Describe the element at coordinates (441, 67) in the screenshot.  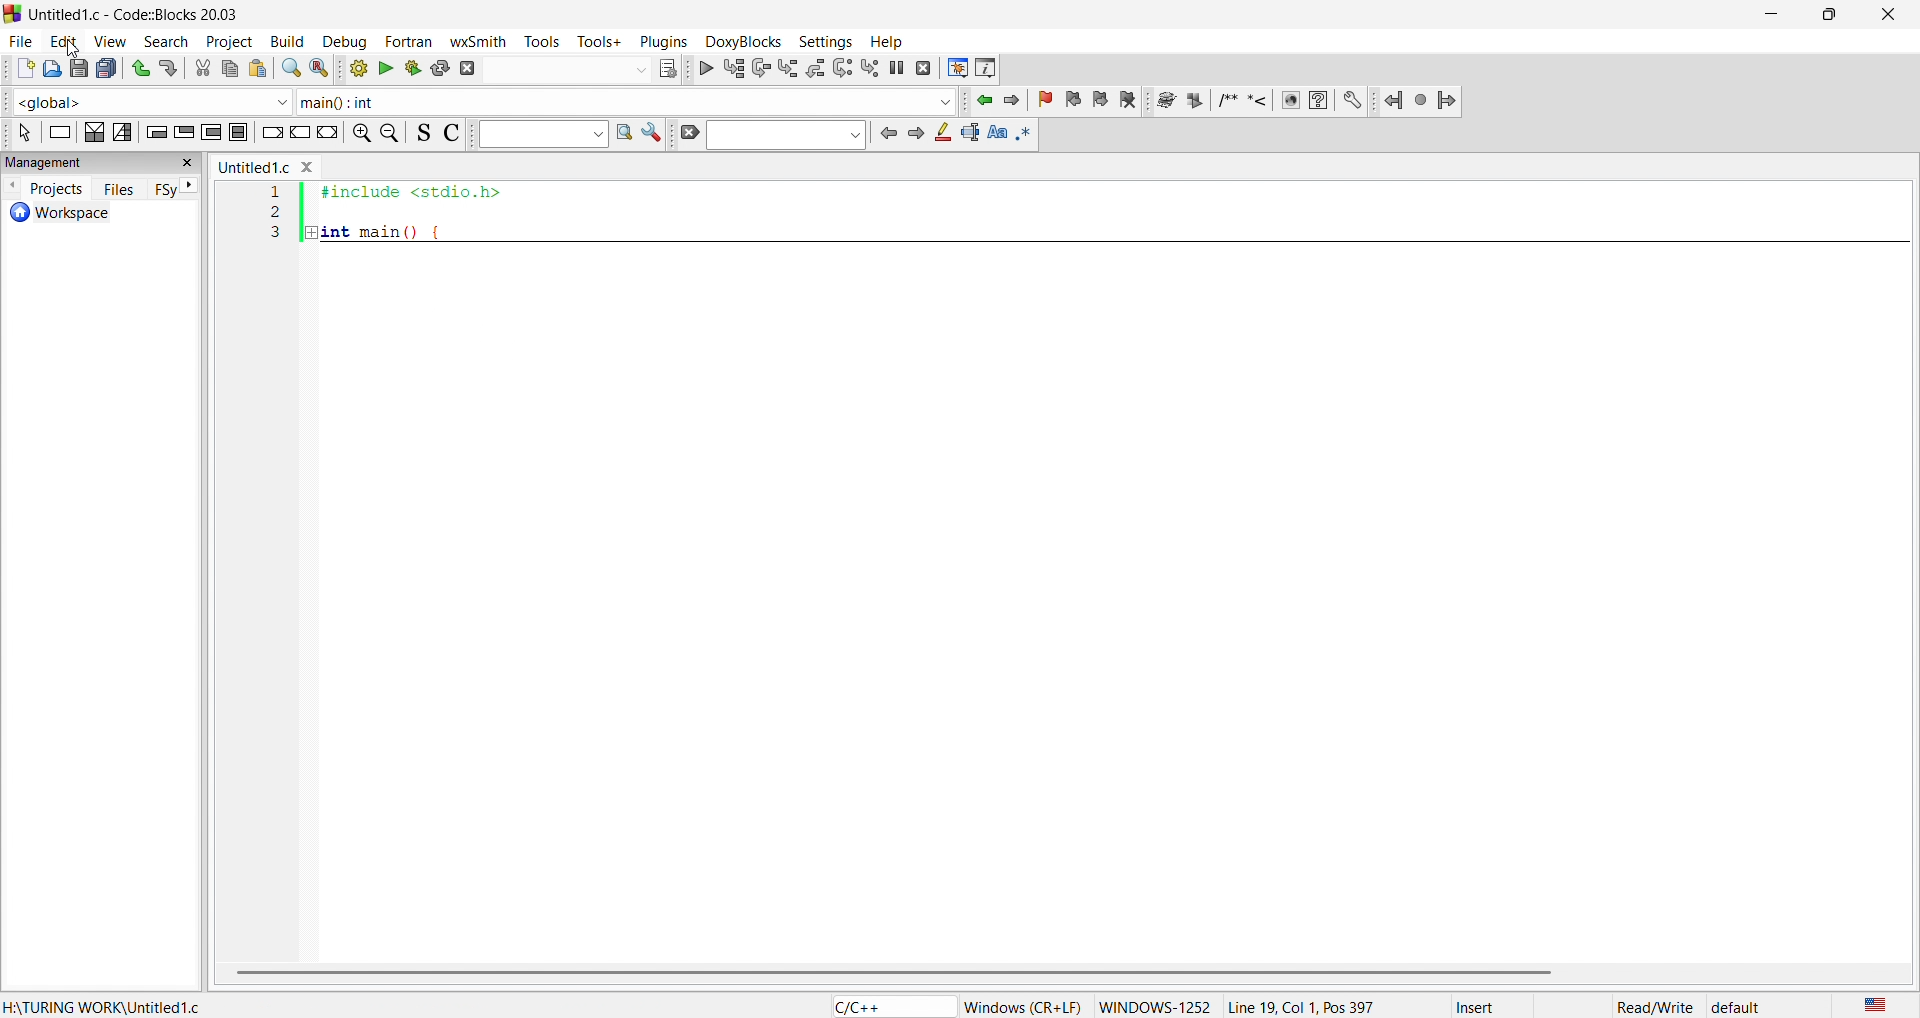
I see `rebuild` at that location.